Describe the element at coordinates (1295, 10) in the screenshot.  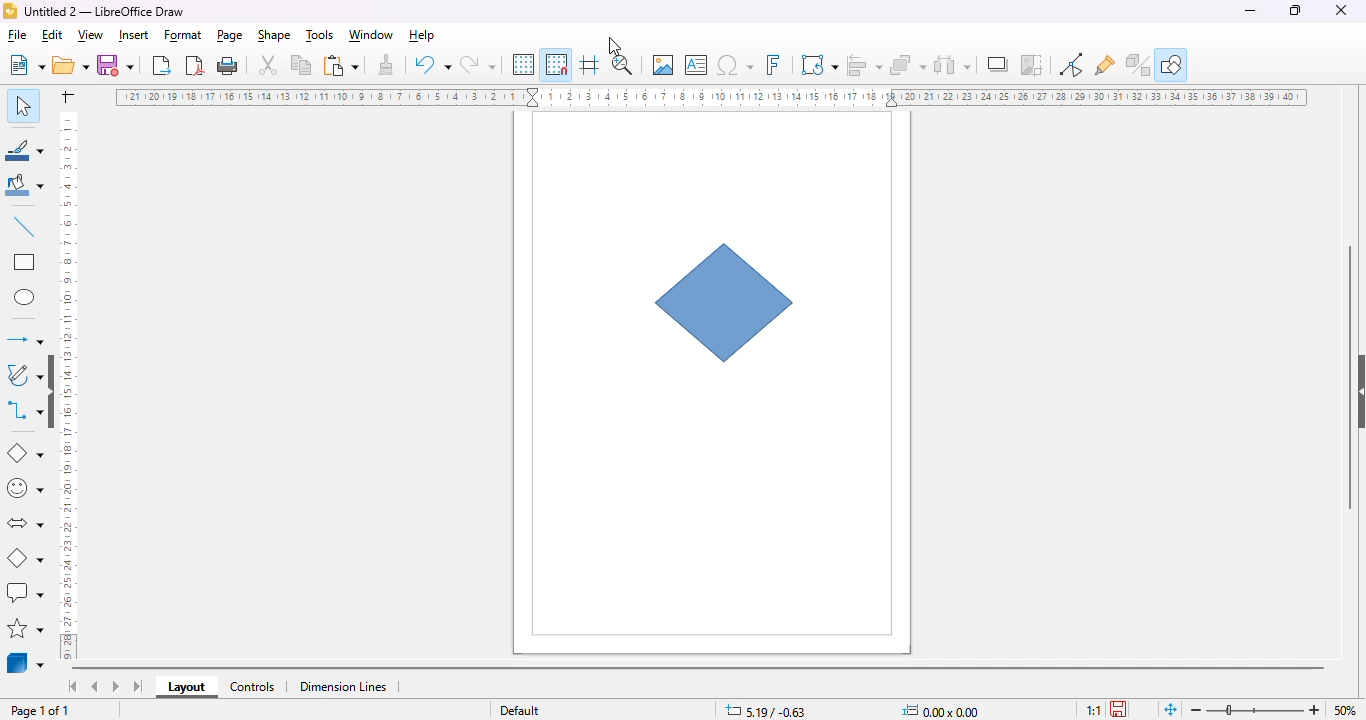
I see `maximize` at that location.